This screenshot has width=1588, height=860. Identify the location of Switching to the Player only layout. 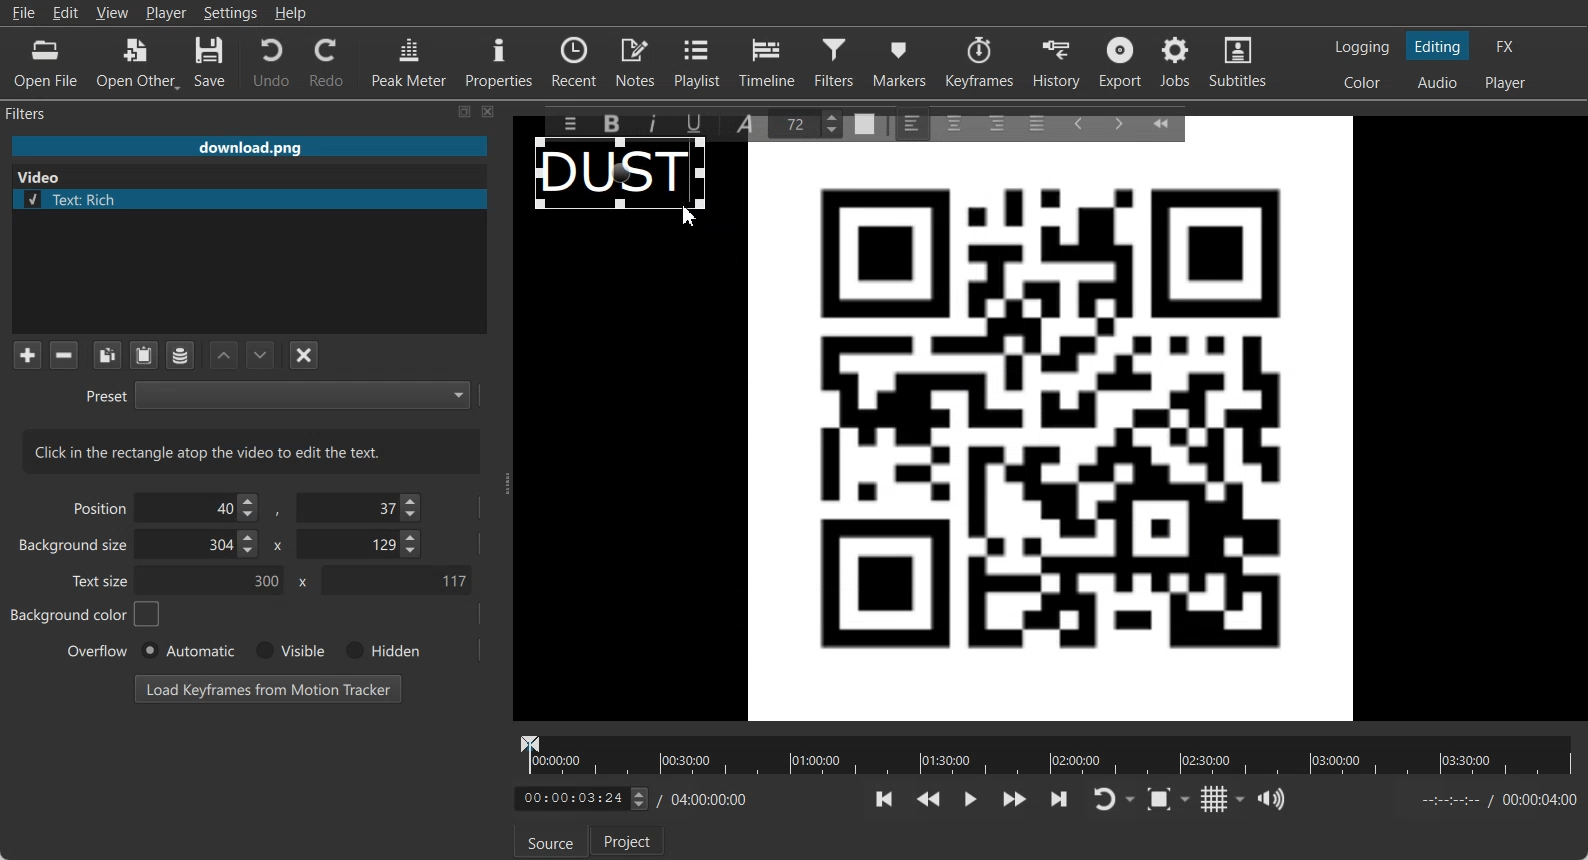
(1507, 83).